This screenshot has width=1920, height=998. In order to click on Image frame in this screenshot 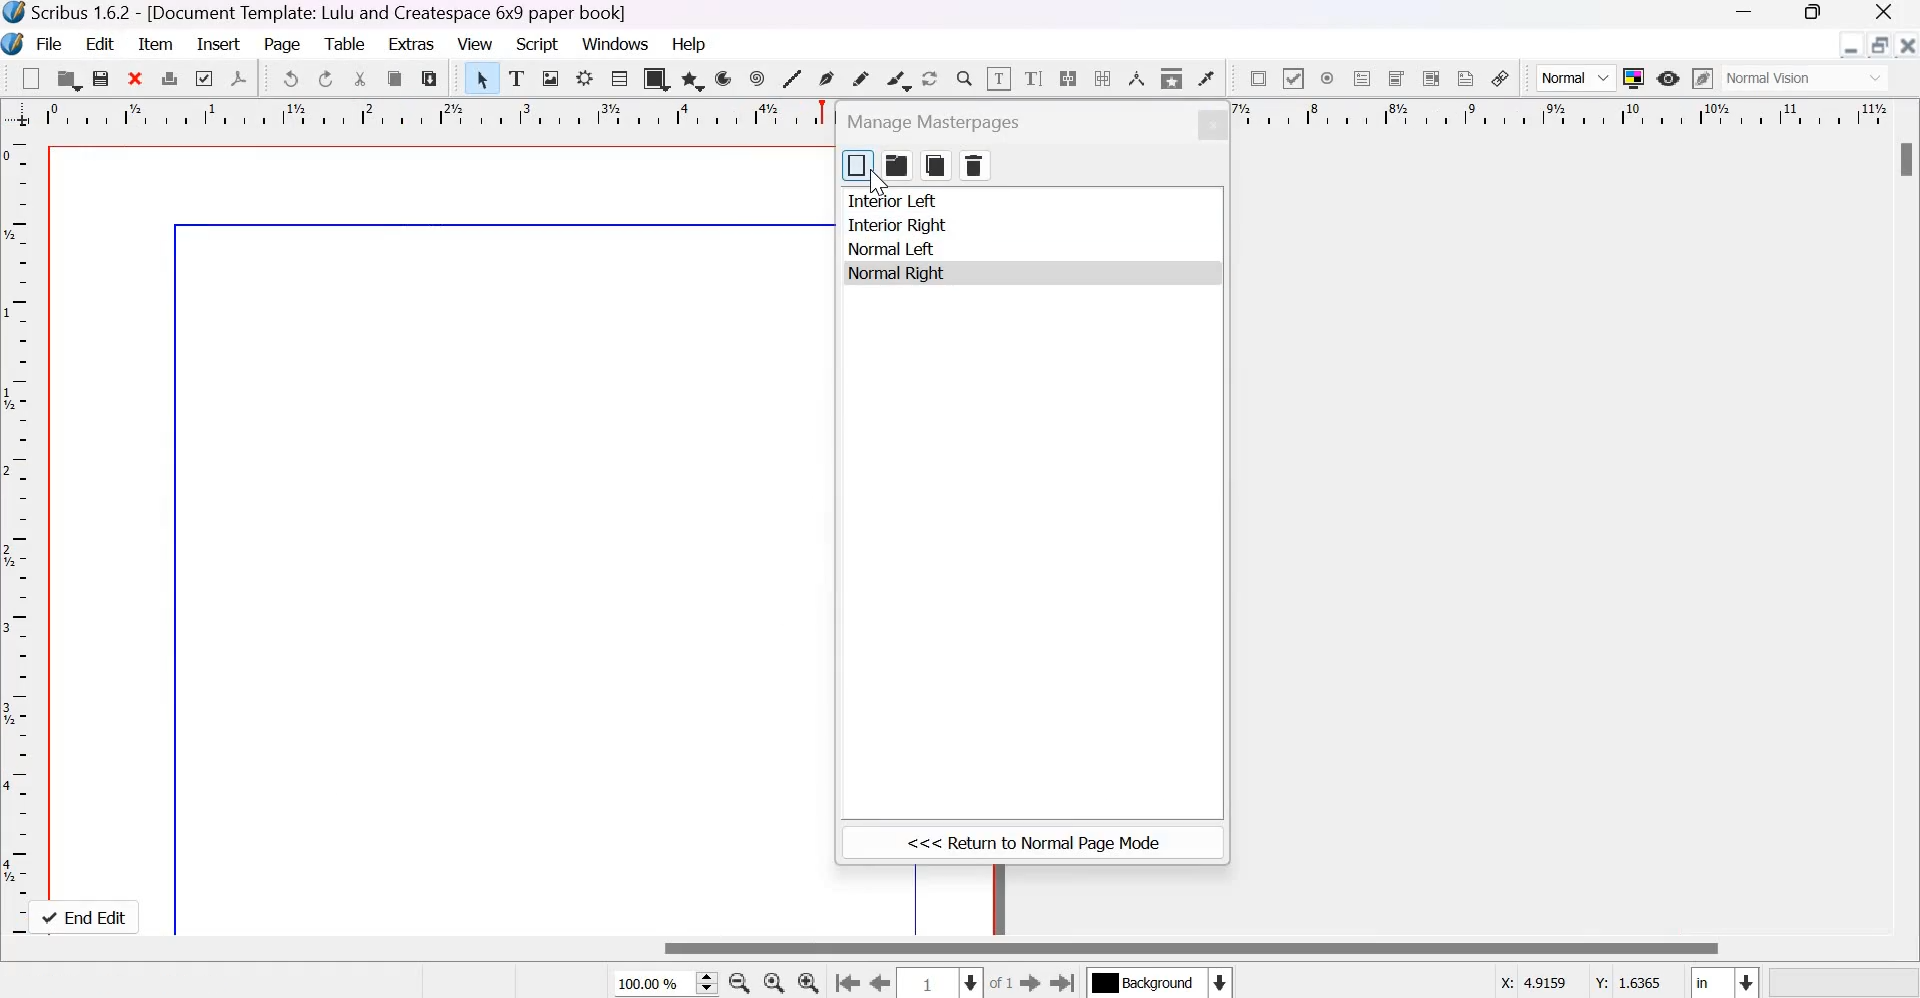, I will do `click(551, 80)`.